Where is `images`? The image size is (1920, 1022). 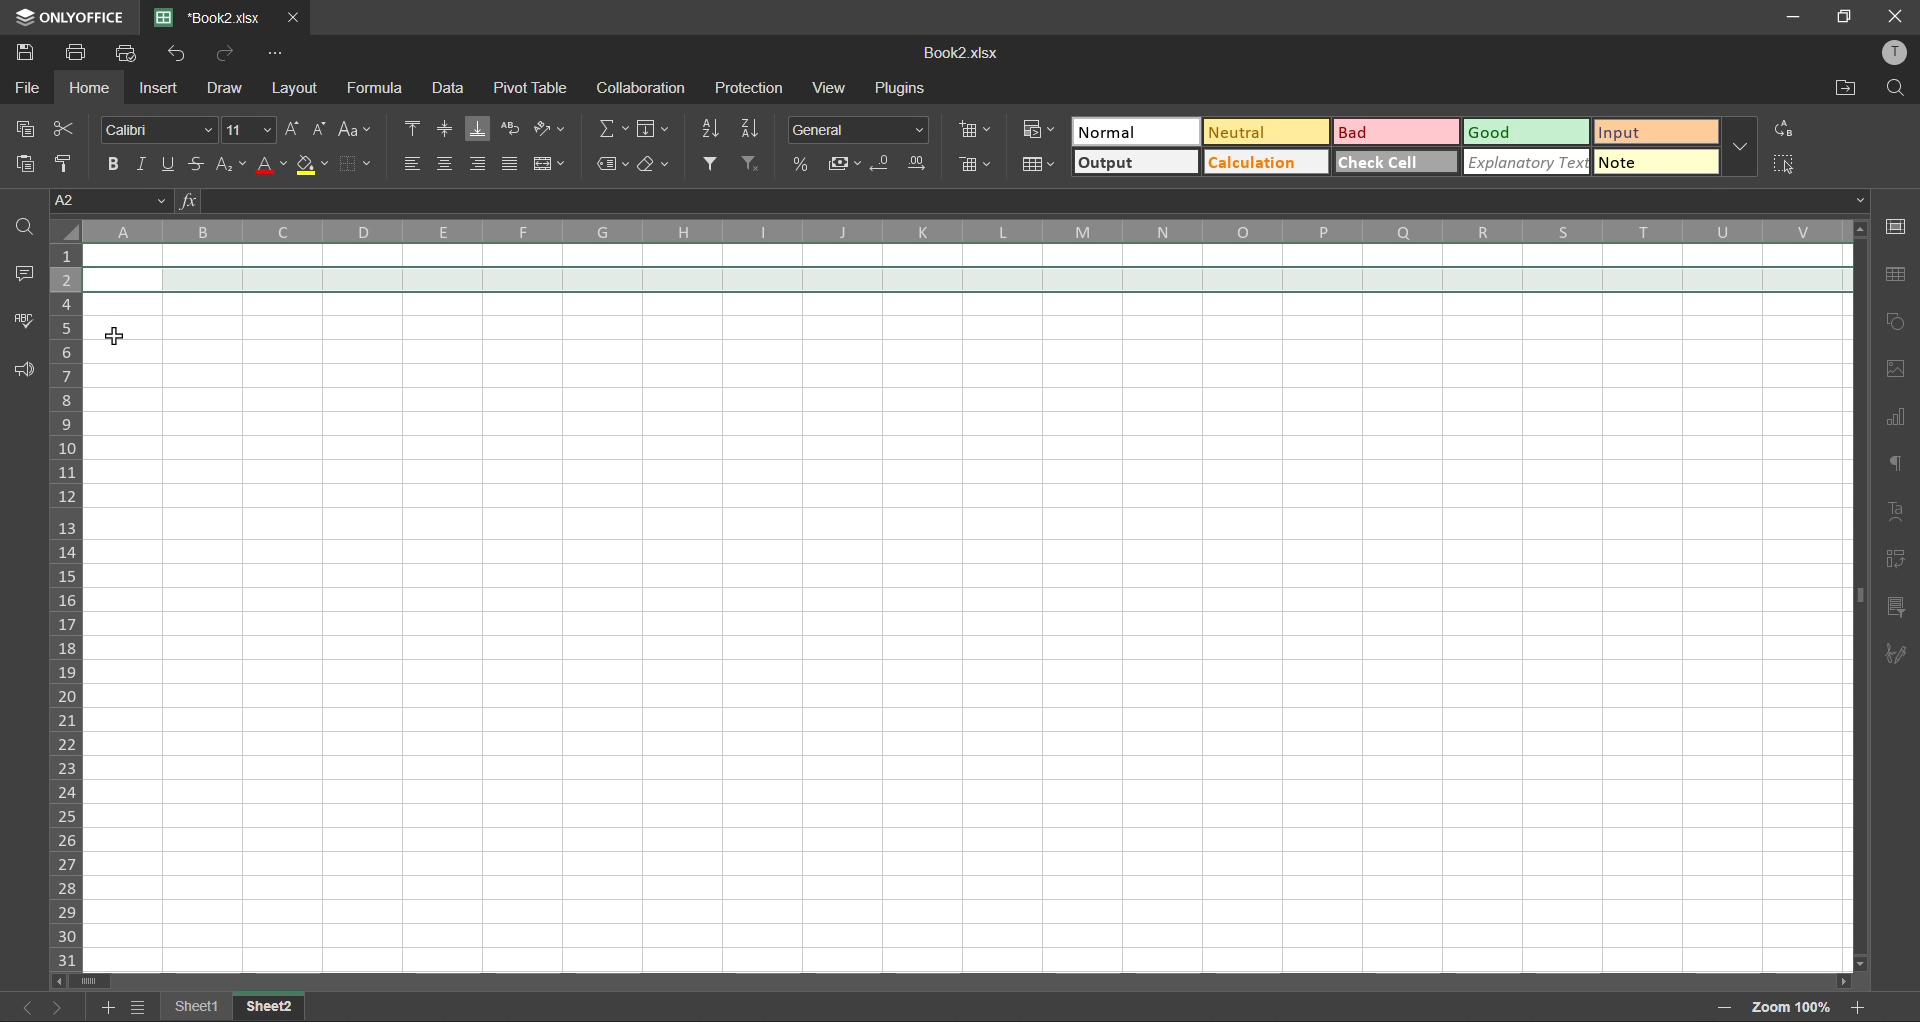 images is located at coordinates (1890, 370).